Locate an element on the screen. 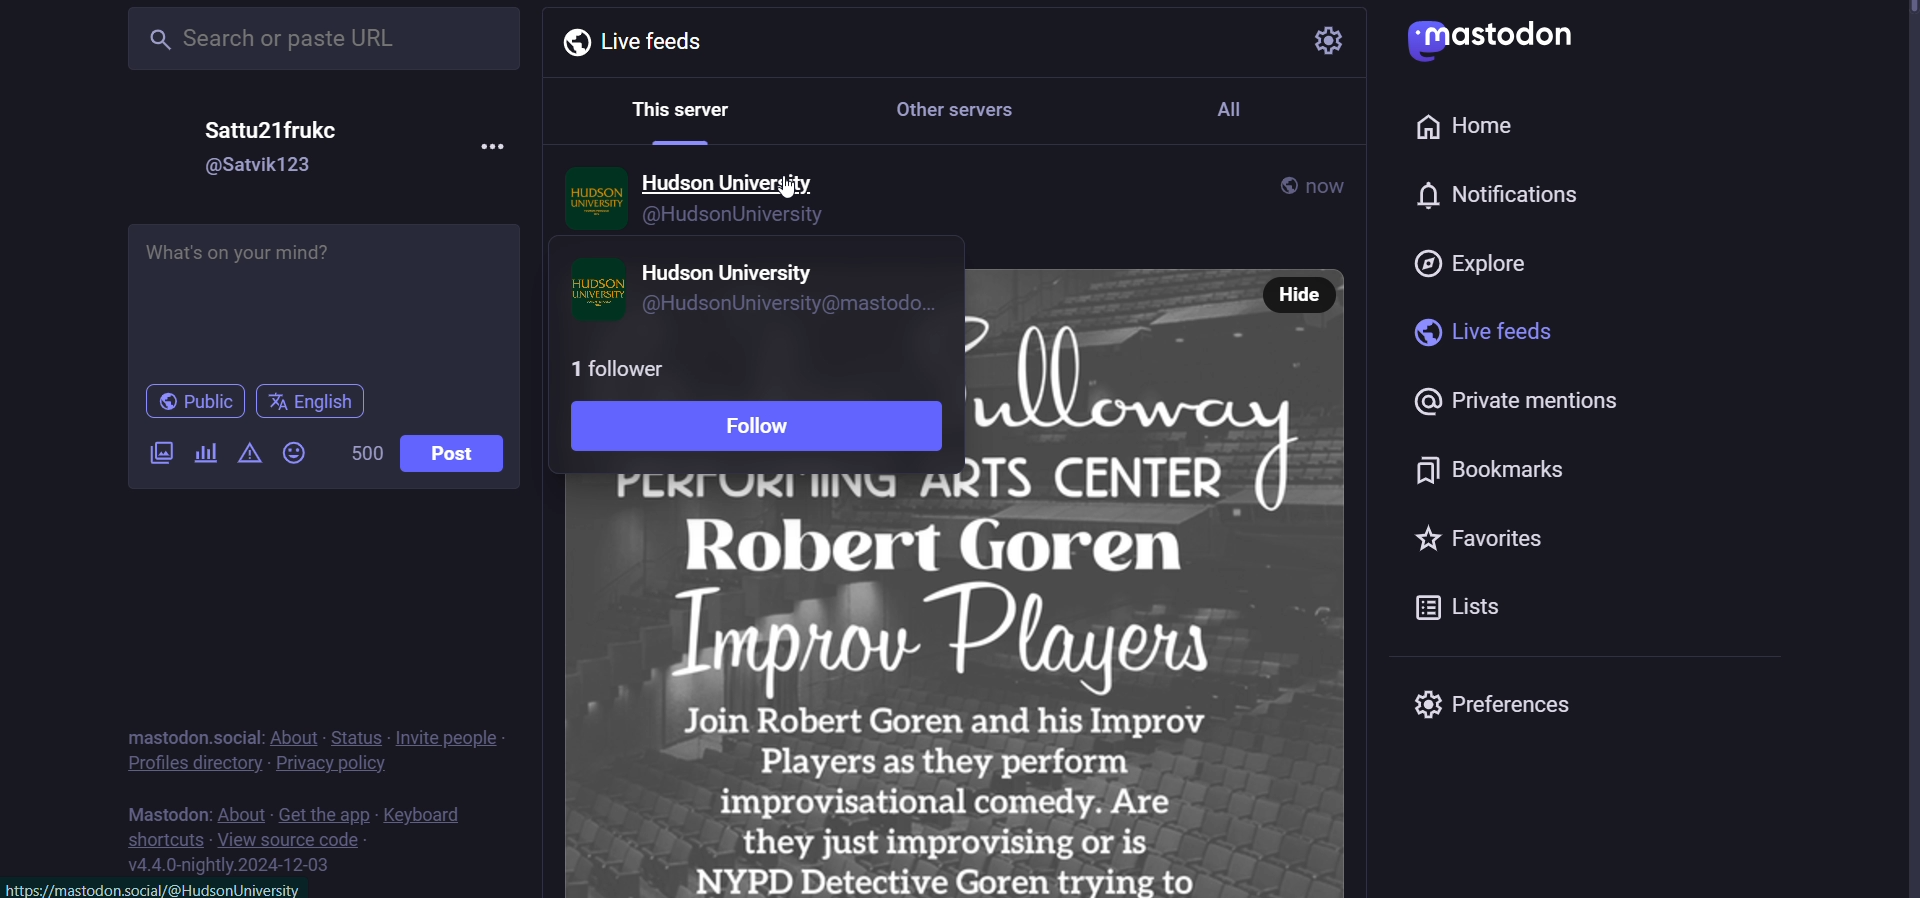 The height and width of the screenshot is (898, 1920). this server is located at coordinates (683, 114).